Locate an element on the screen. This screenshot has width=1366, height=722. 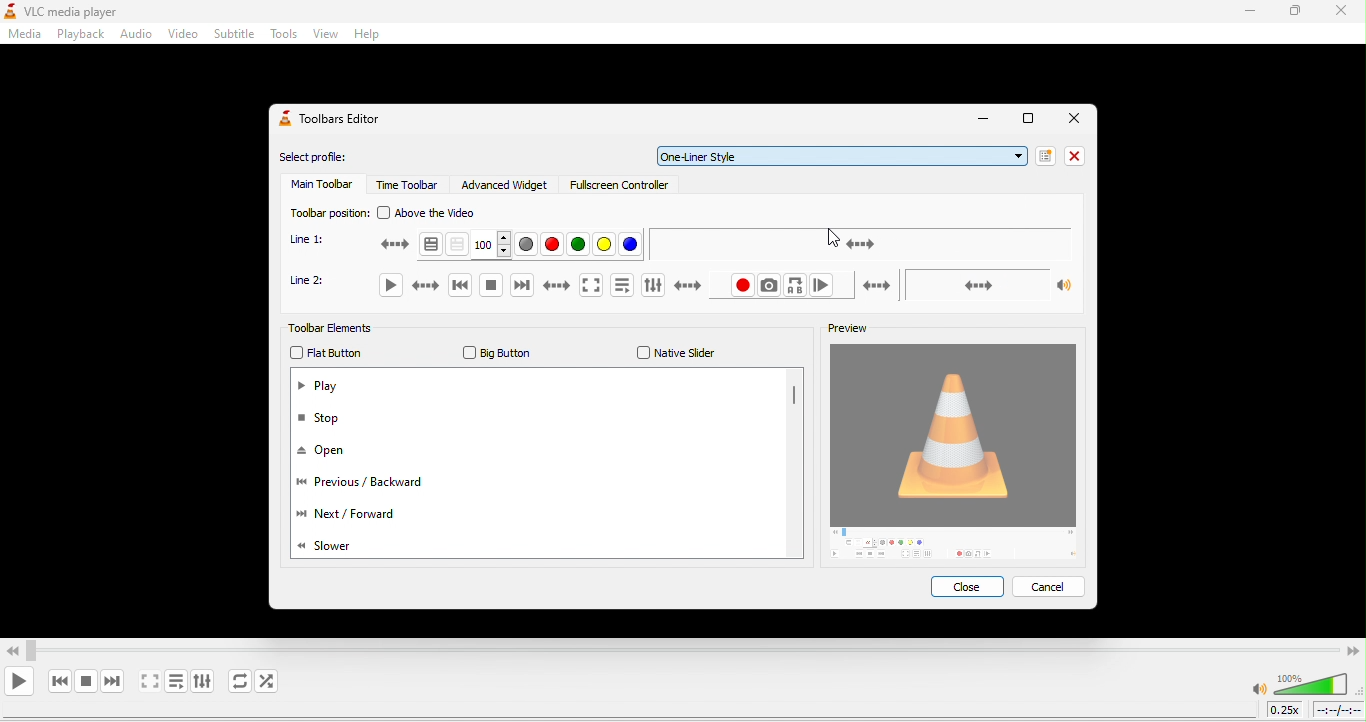
Video Scroll bar is located at coordinates (682, 648).